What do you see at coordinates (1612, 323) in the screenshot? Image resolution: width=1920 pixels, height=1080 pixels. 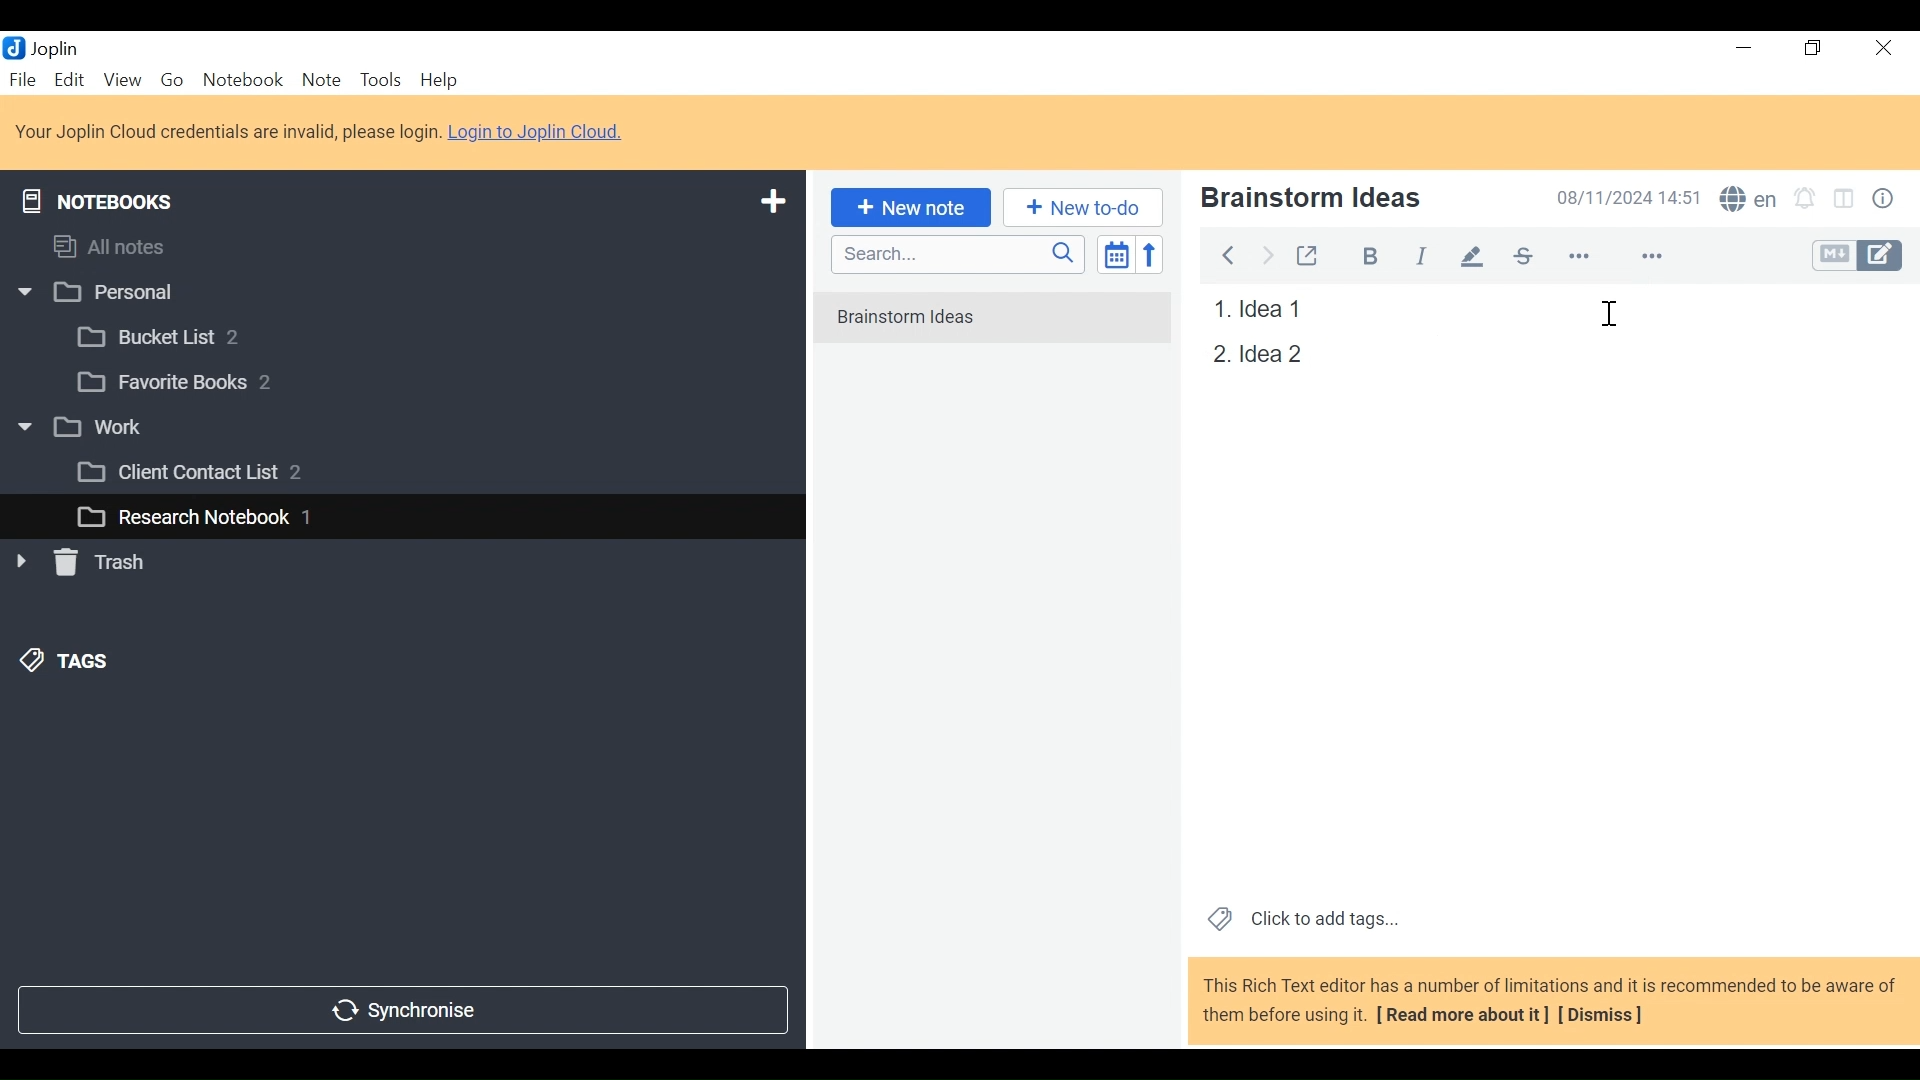 I see `Insert Time` at bounding box center [1612, 323].